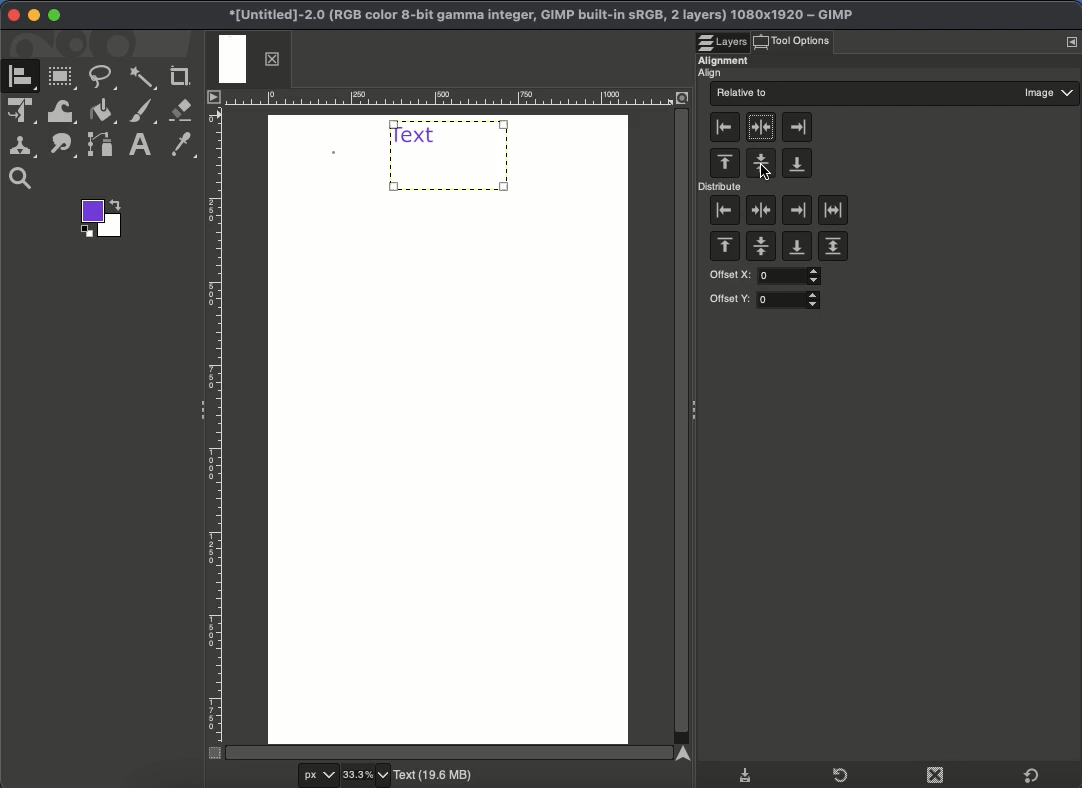 This screenshot has height=788, width=1082. I want to click on Distribute bottoms of targets, so click(795, 248).